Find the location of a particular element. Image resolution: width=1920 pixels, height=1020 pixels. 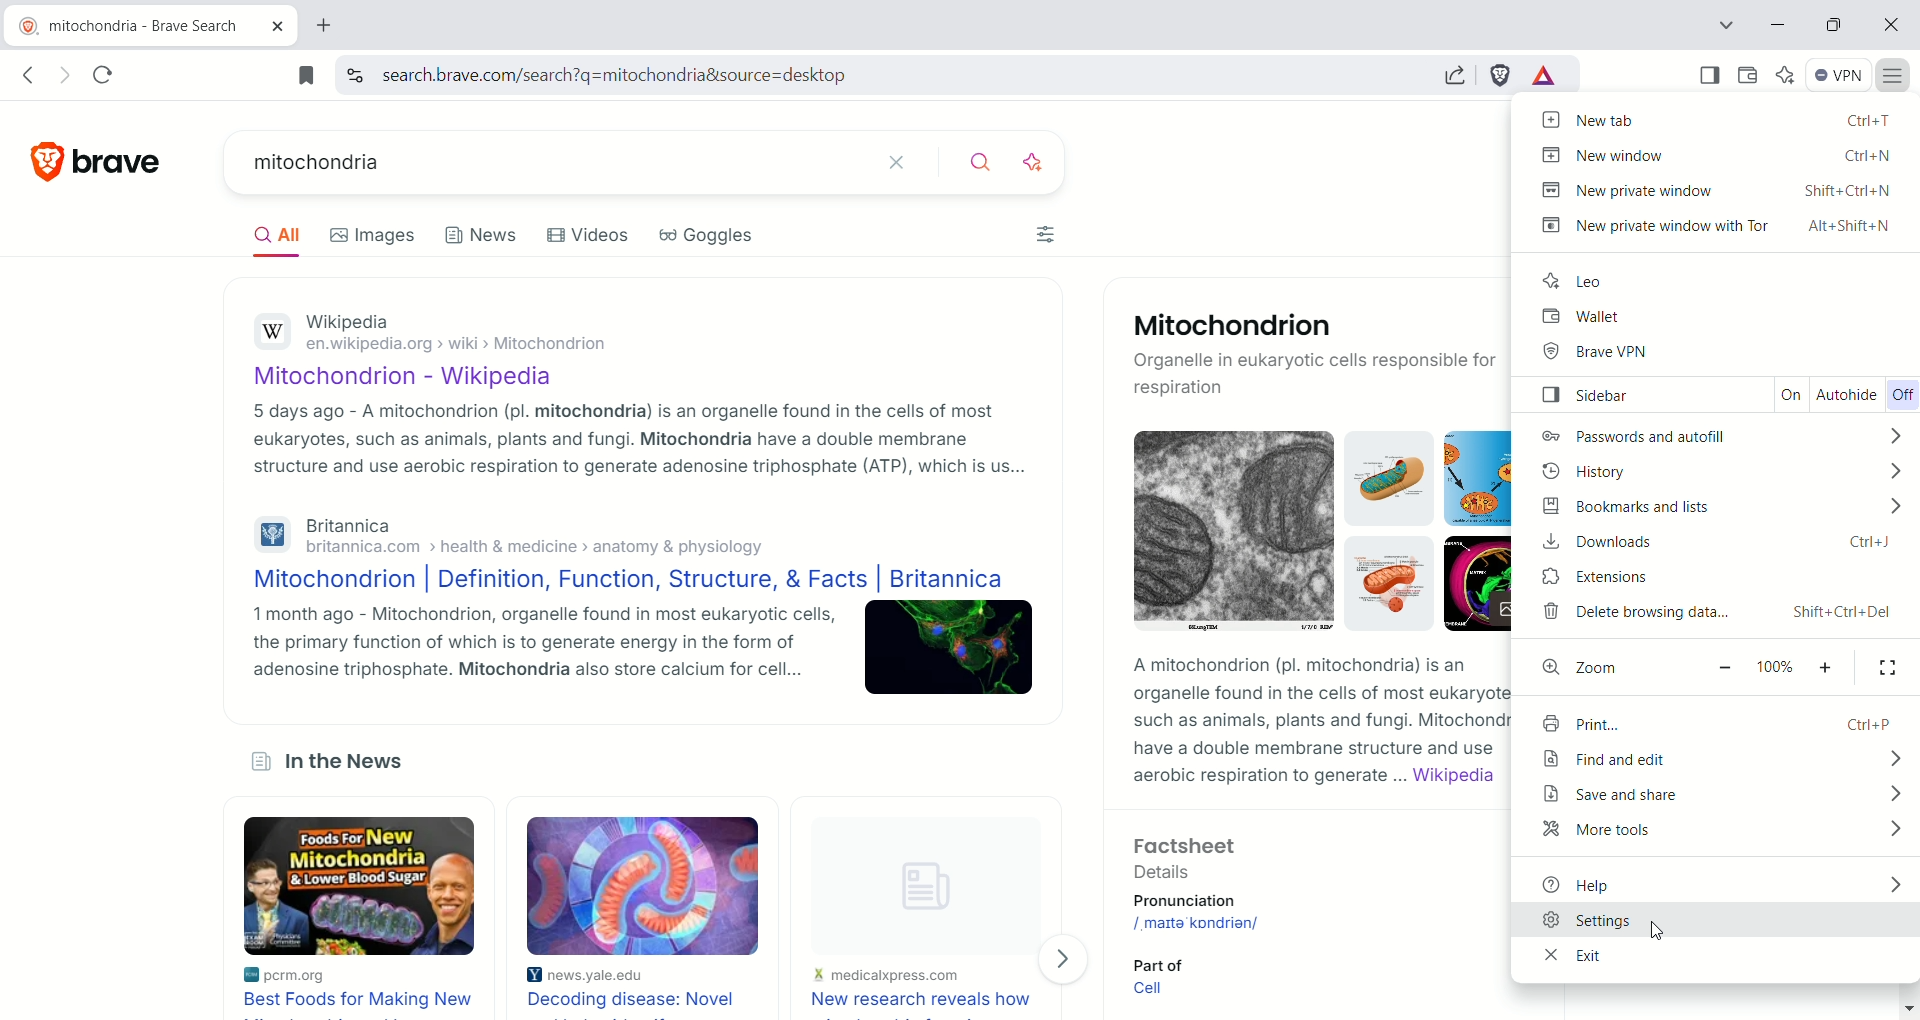

bookmarks and lists is located at coordinates (1713, 507).